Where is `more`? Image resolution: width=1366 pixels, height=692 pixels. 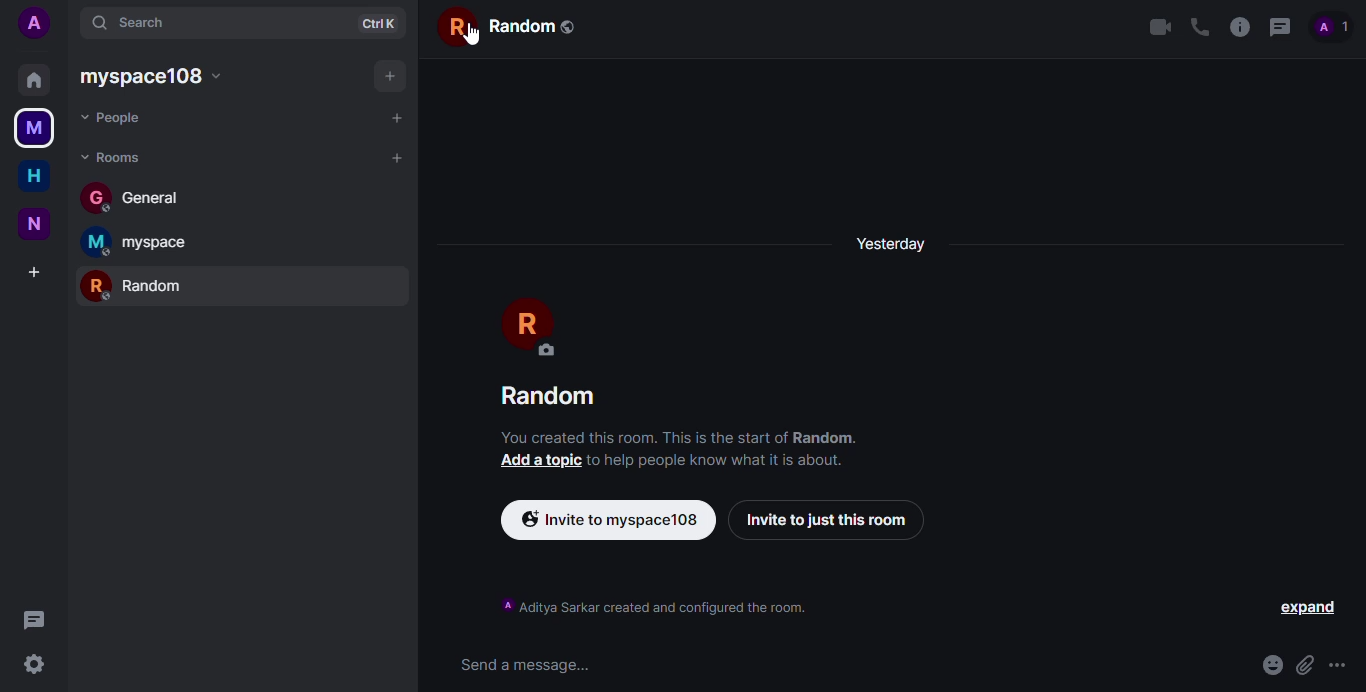 more is located at coordinates (1337, 666).